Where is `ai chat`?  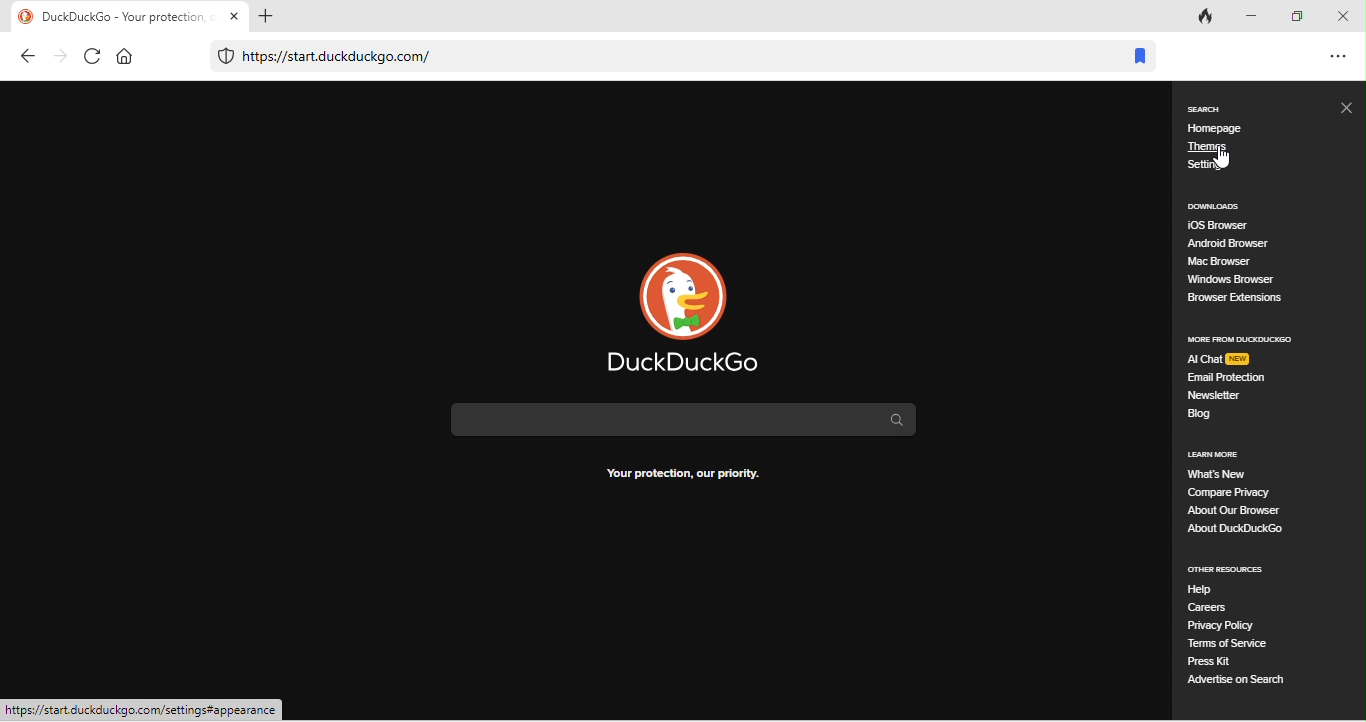
ai chat is located at coordinates (1221, 358).